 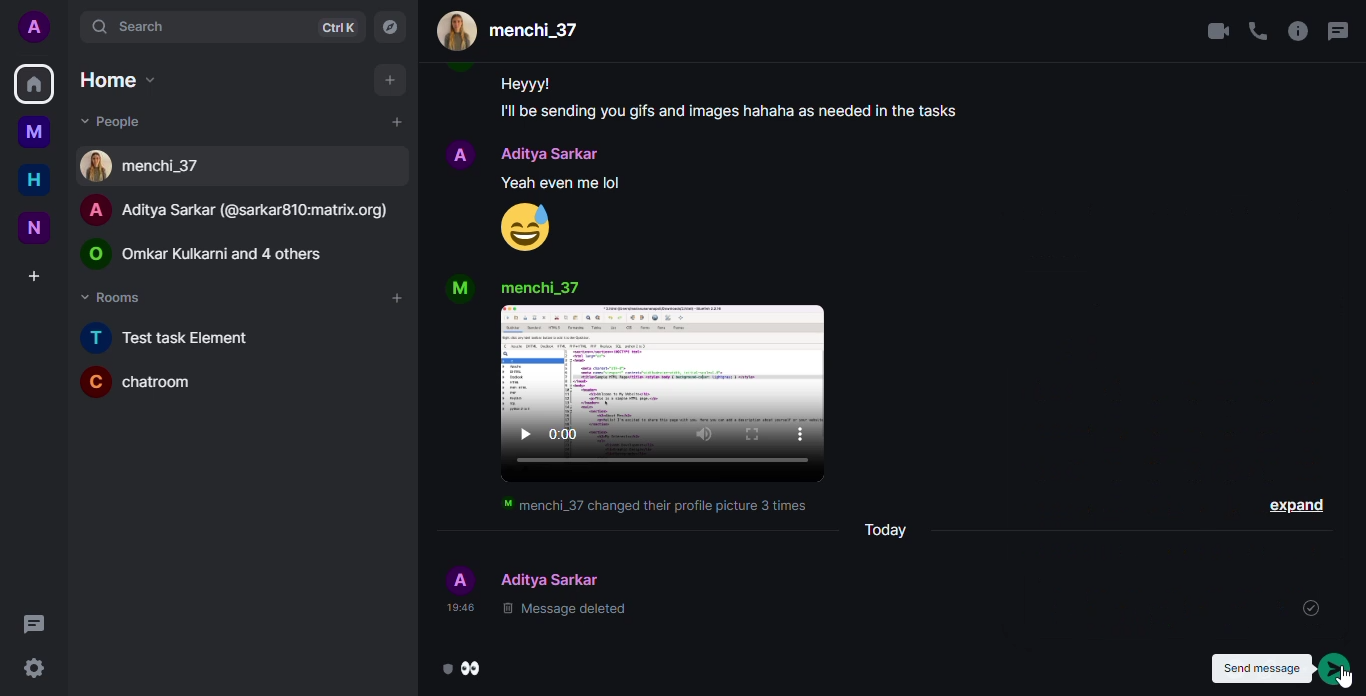 What do you see at coordinates (34, 27) in the screenshot?
I see `profile` at bounding box center [34, 27].